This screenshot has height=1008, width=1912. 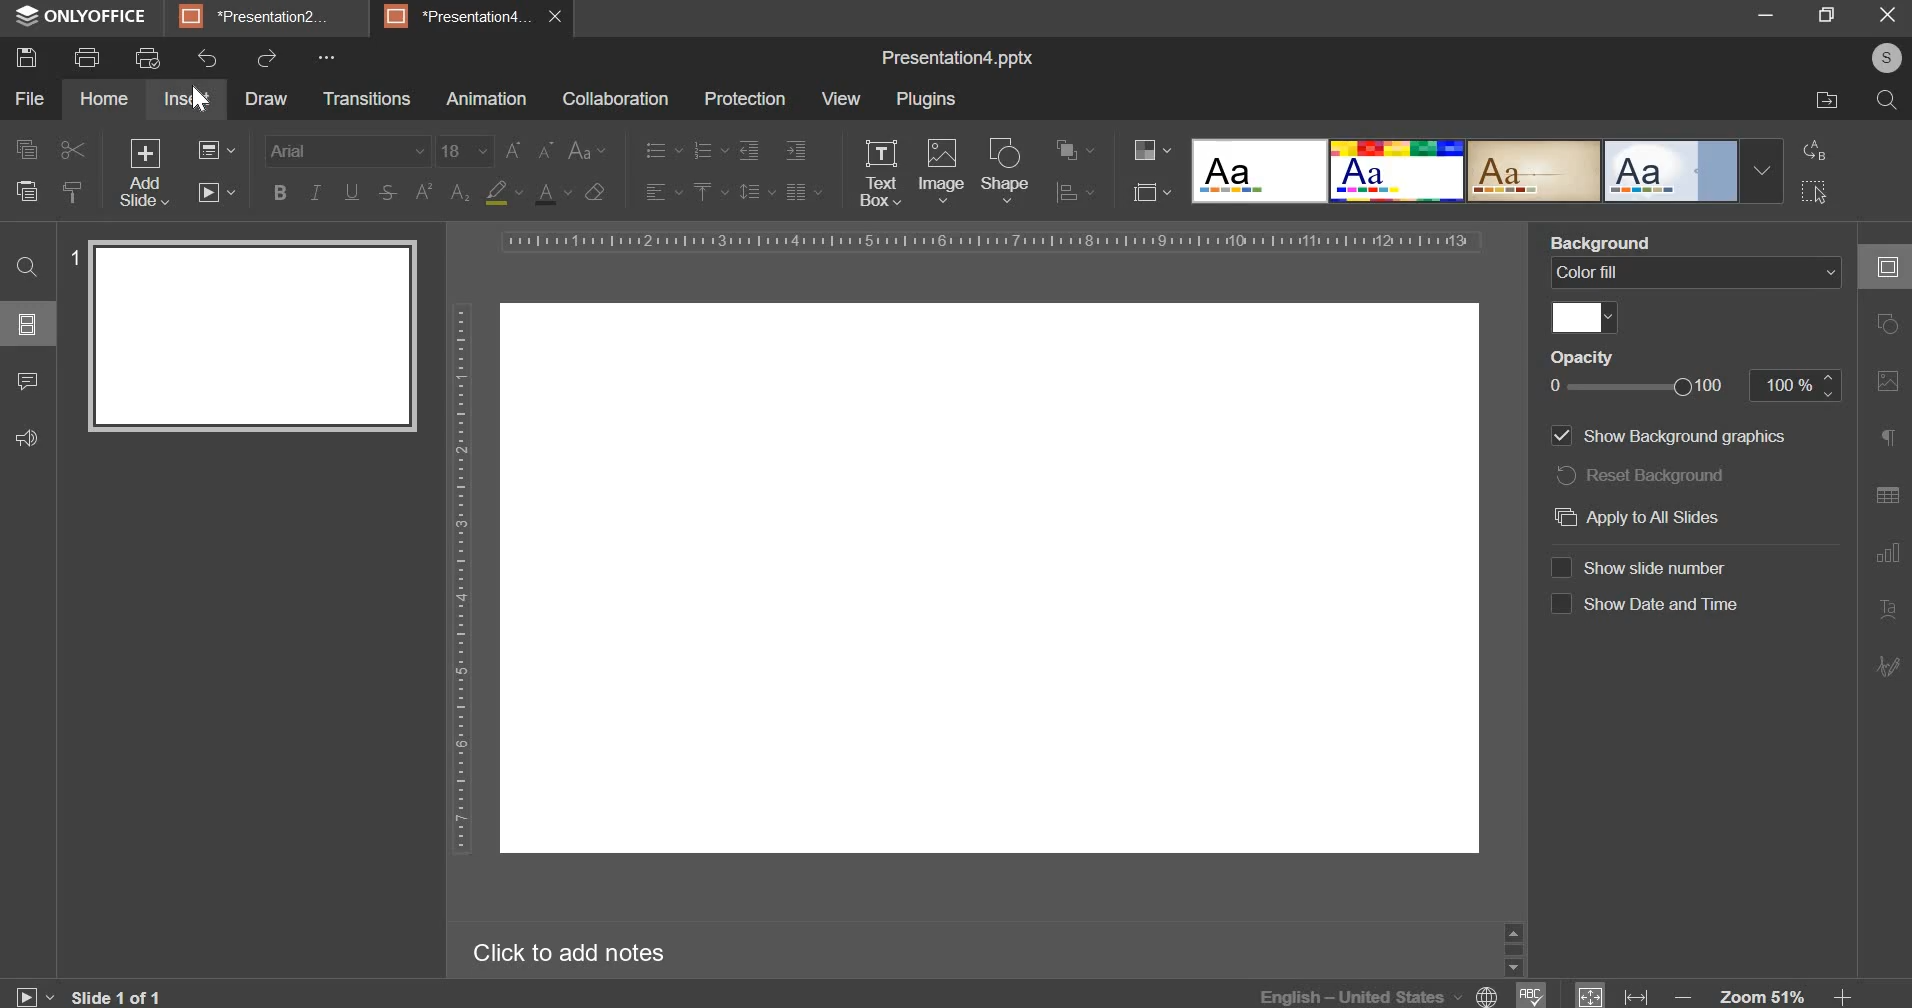 What do you see at coordinates (116, 994) in the screenshot?
I see `slide 1 of 1` at bounding box center [116, 994].